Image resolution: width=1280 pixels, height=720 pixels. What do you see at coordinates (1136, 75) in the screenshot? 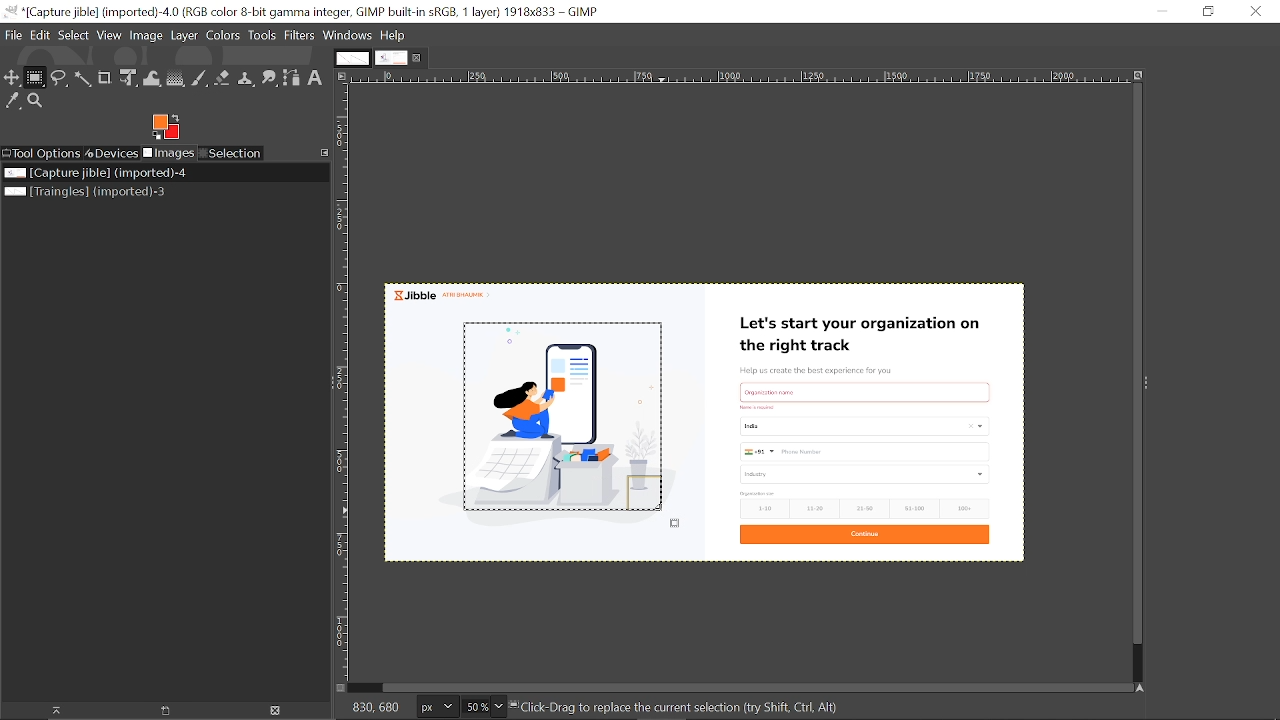
I see `Zoom image when window size changes` at bounding box center [1136, 75].